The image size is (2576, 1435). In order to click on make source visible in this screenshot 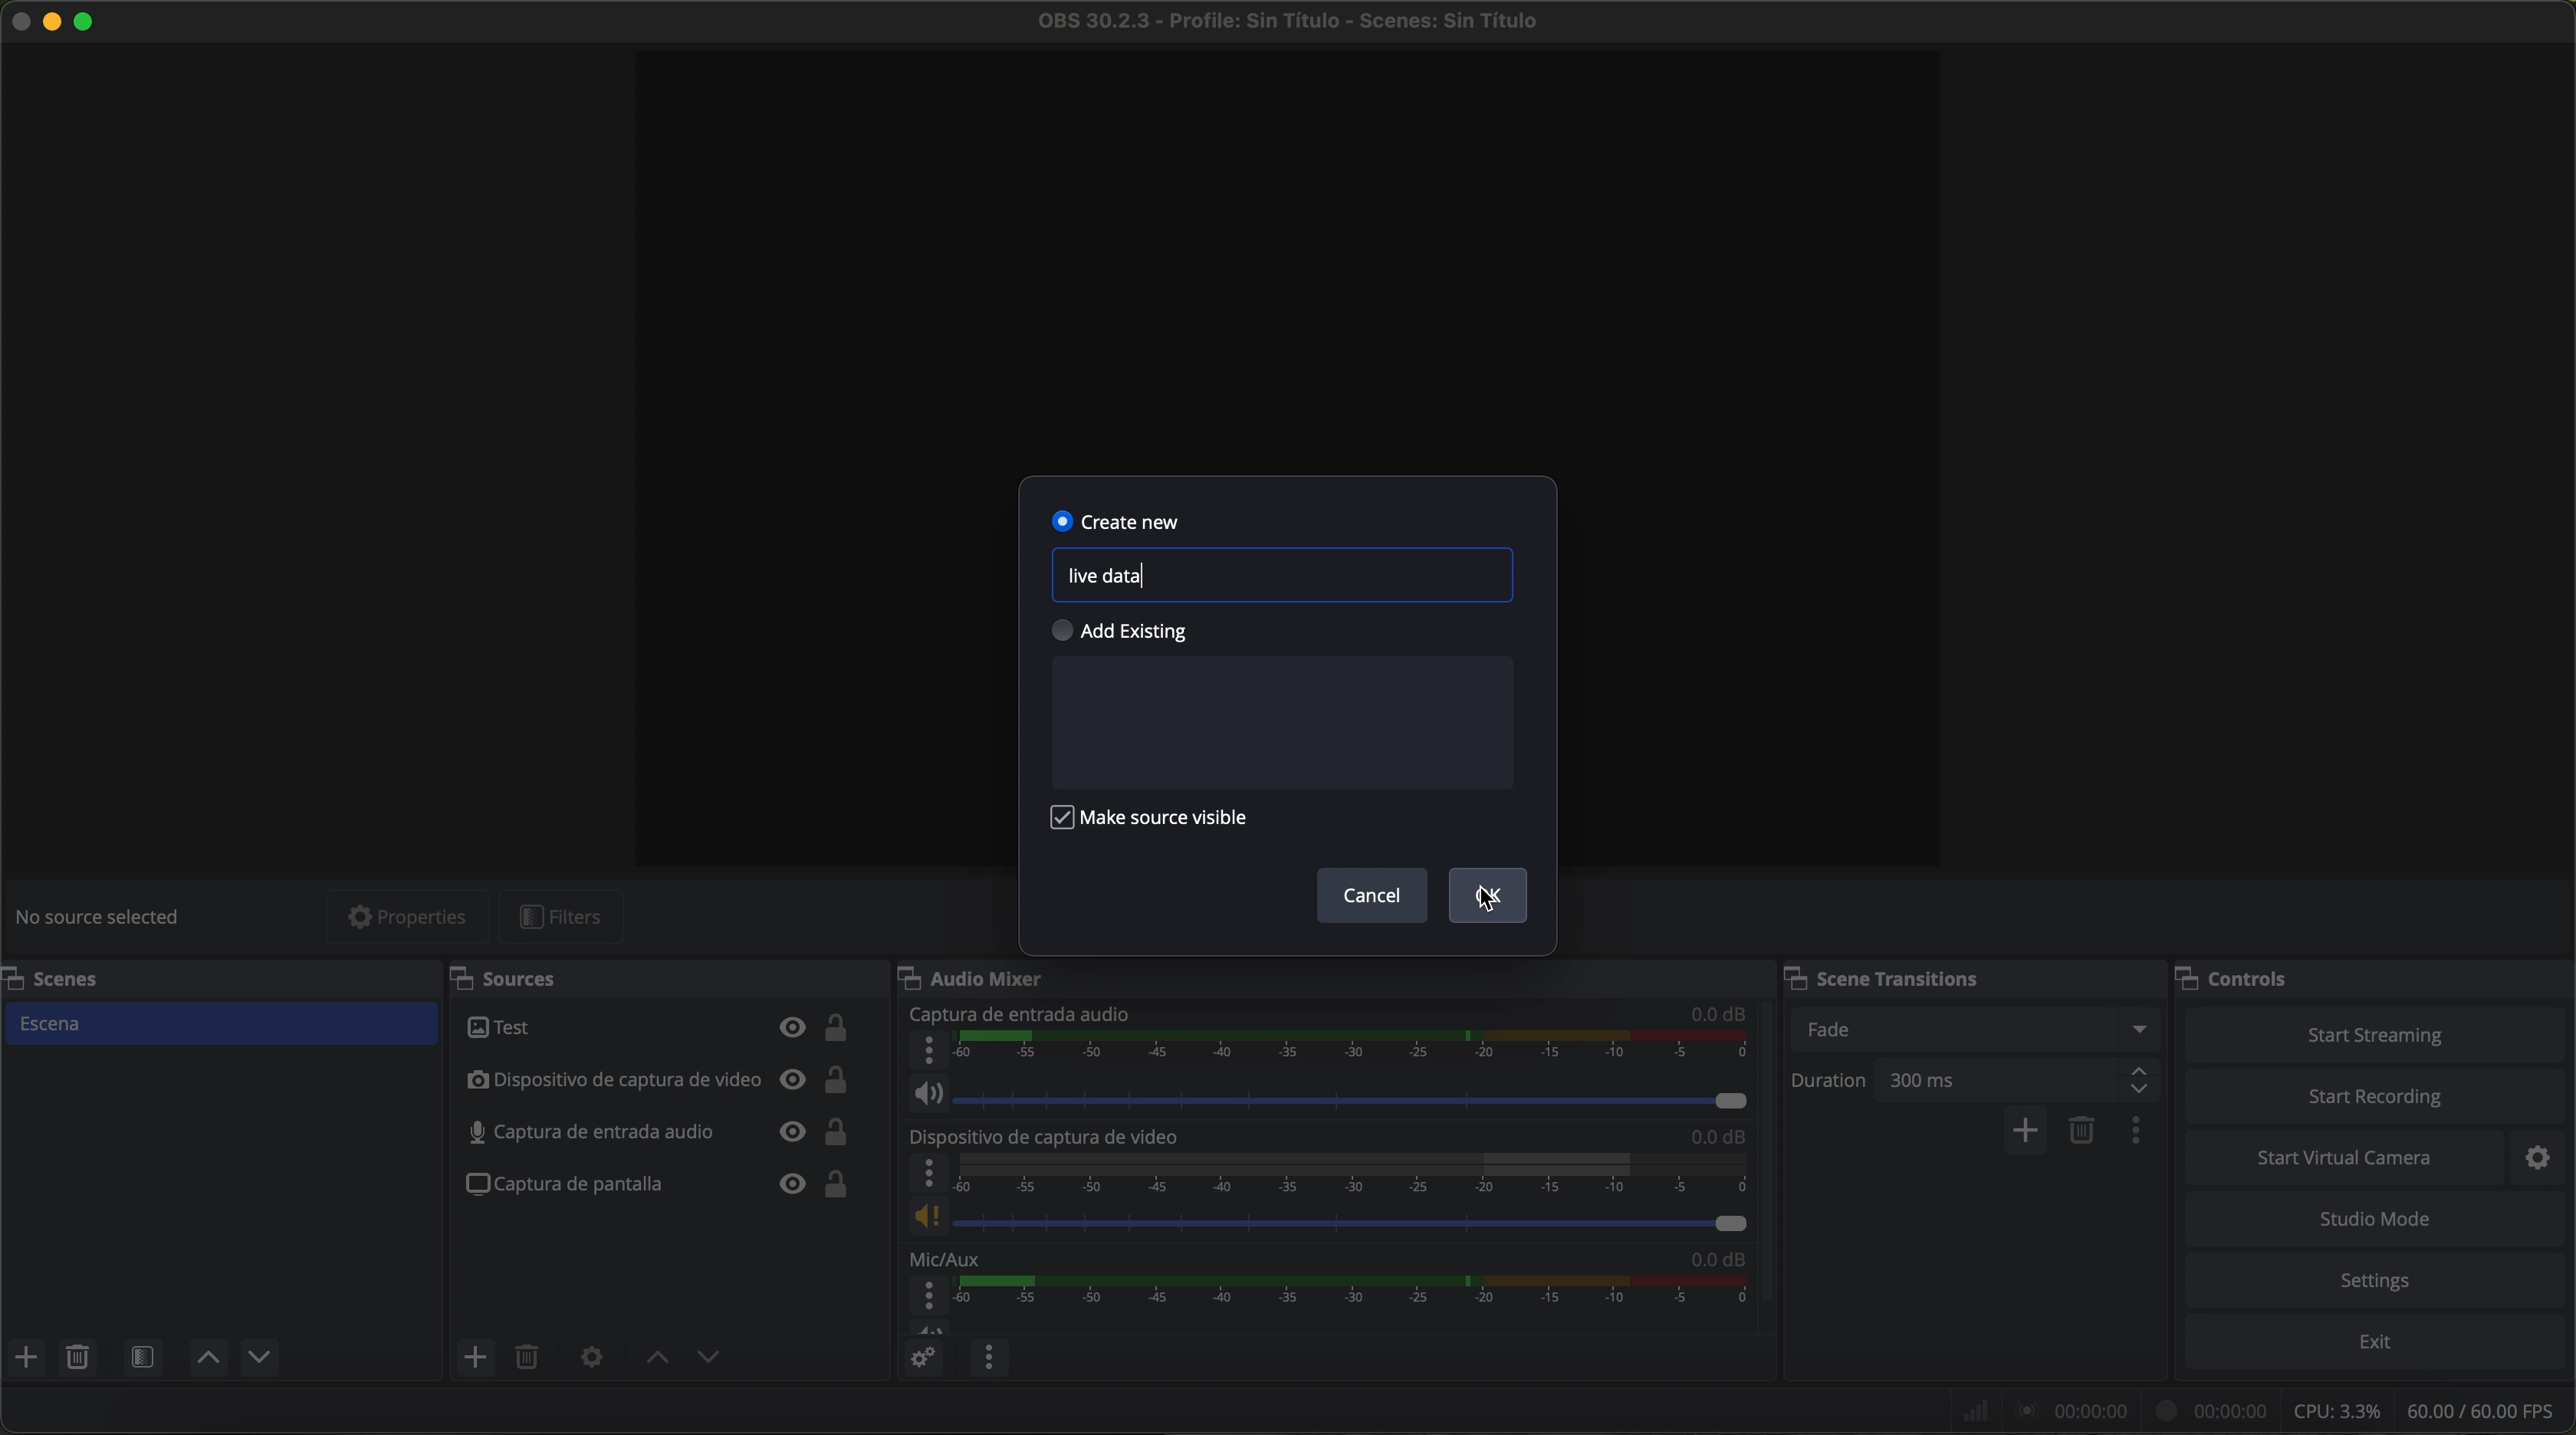, I will do `click(1157, 823)`.